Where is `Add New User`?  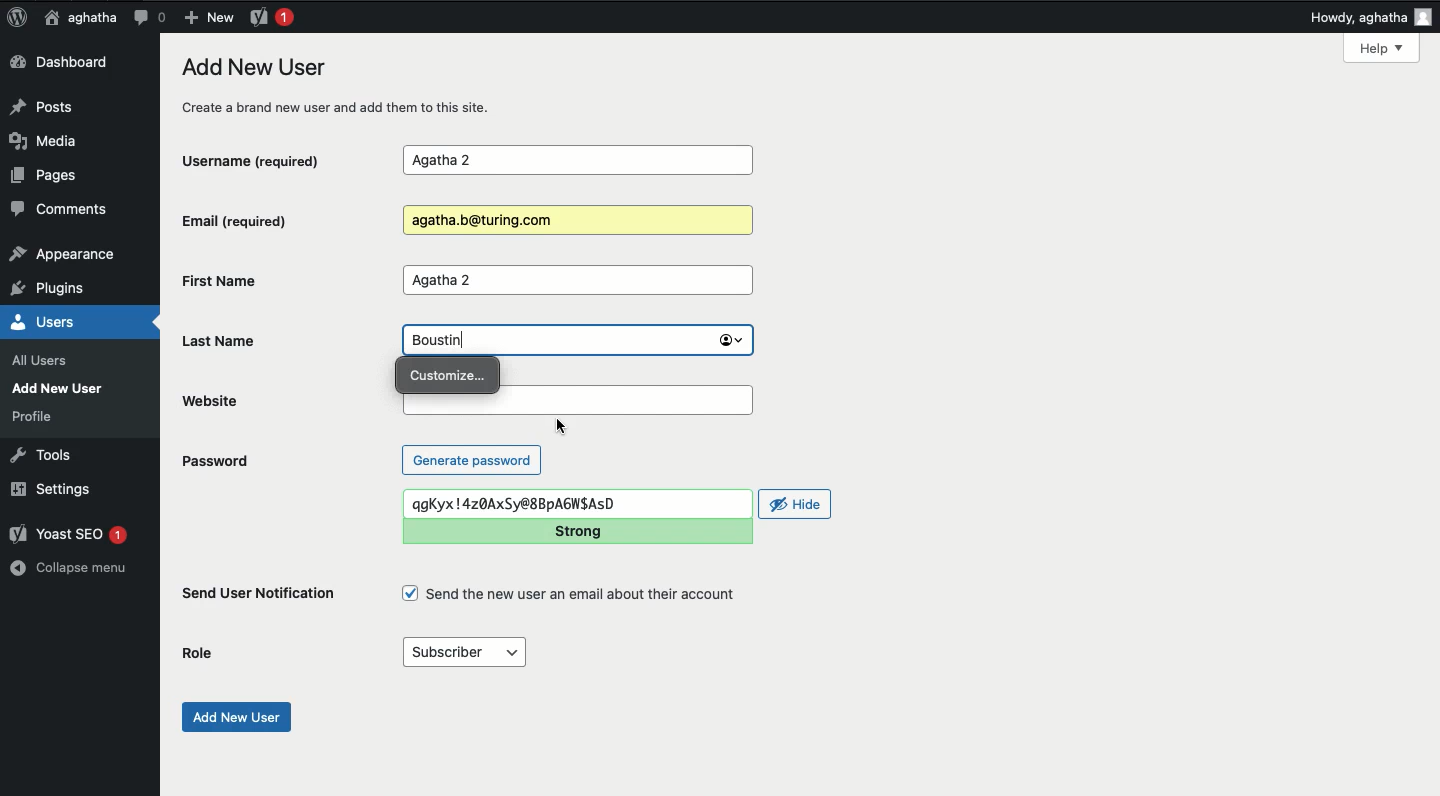
Add New User is located at coordinates (62, 388).